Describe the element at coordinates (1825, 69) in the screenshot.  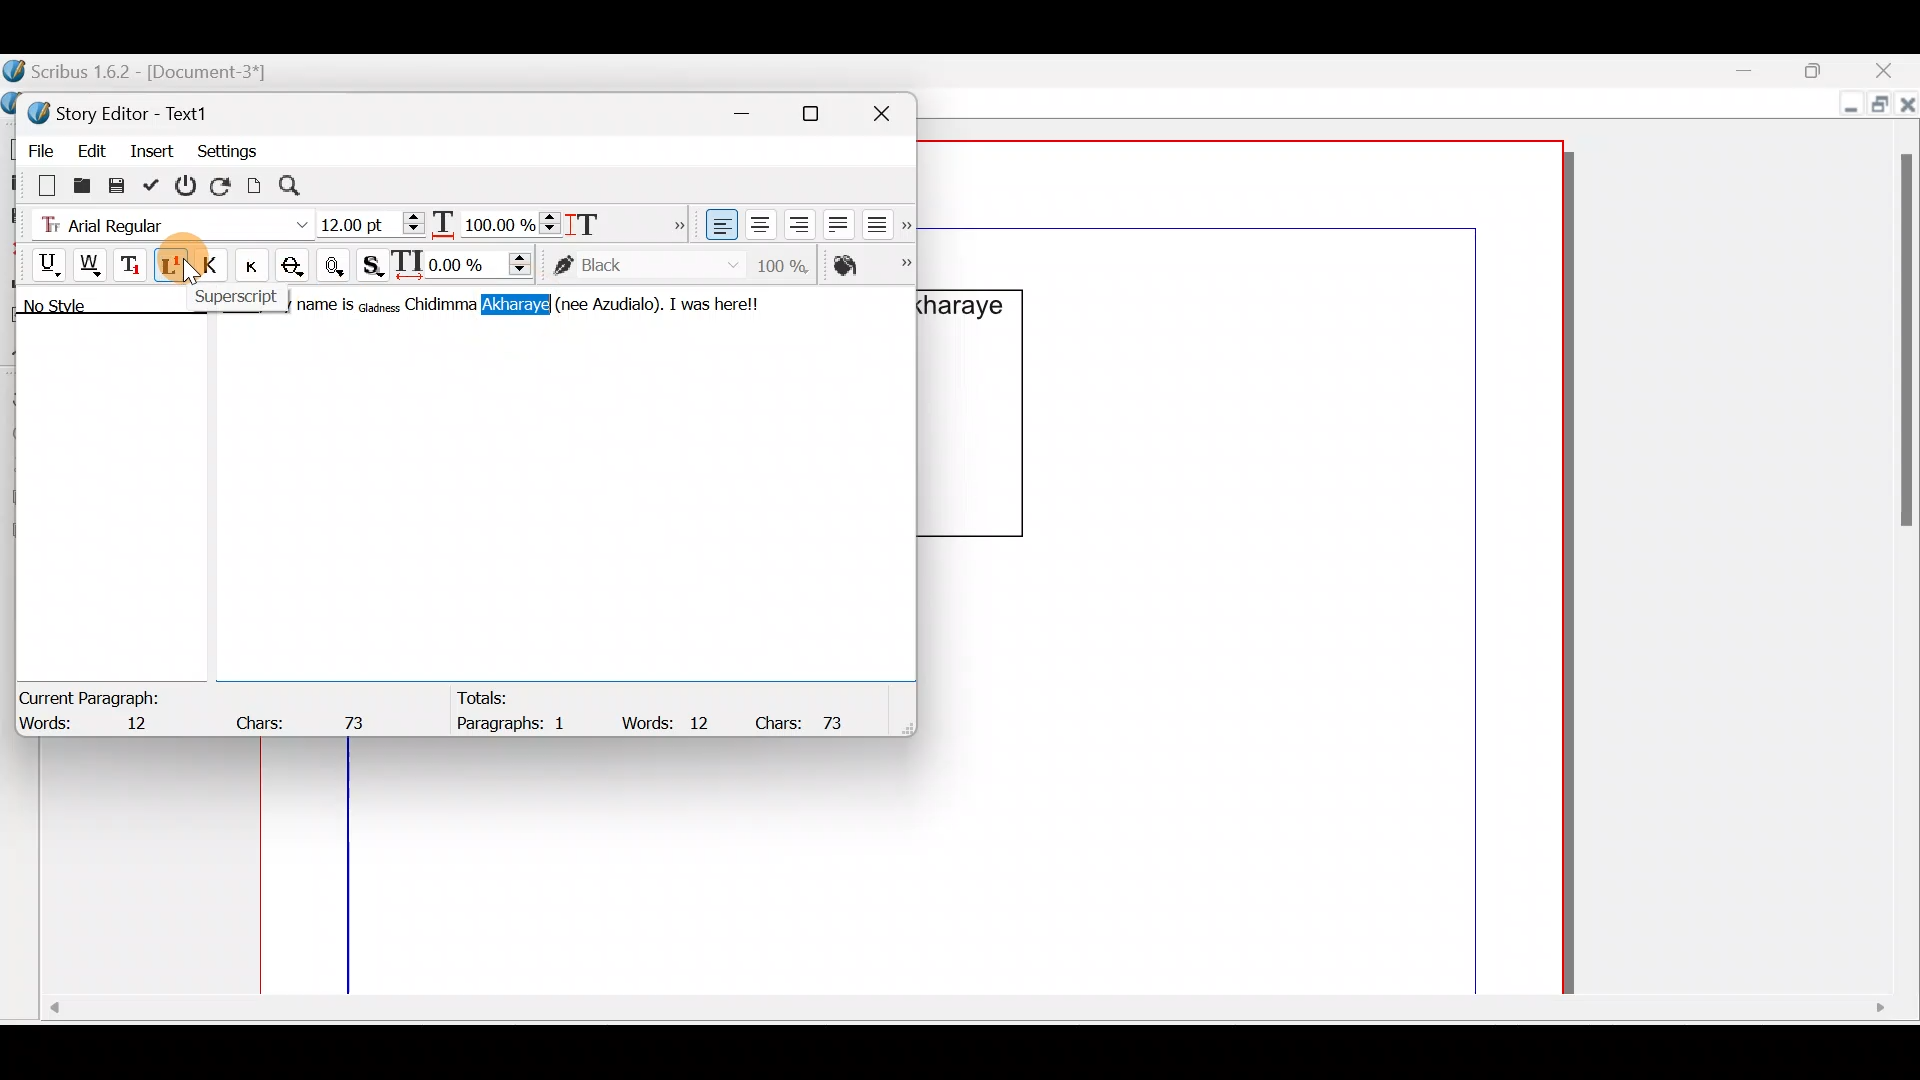
I see `Maximize` at that location.